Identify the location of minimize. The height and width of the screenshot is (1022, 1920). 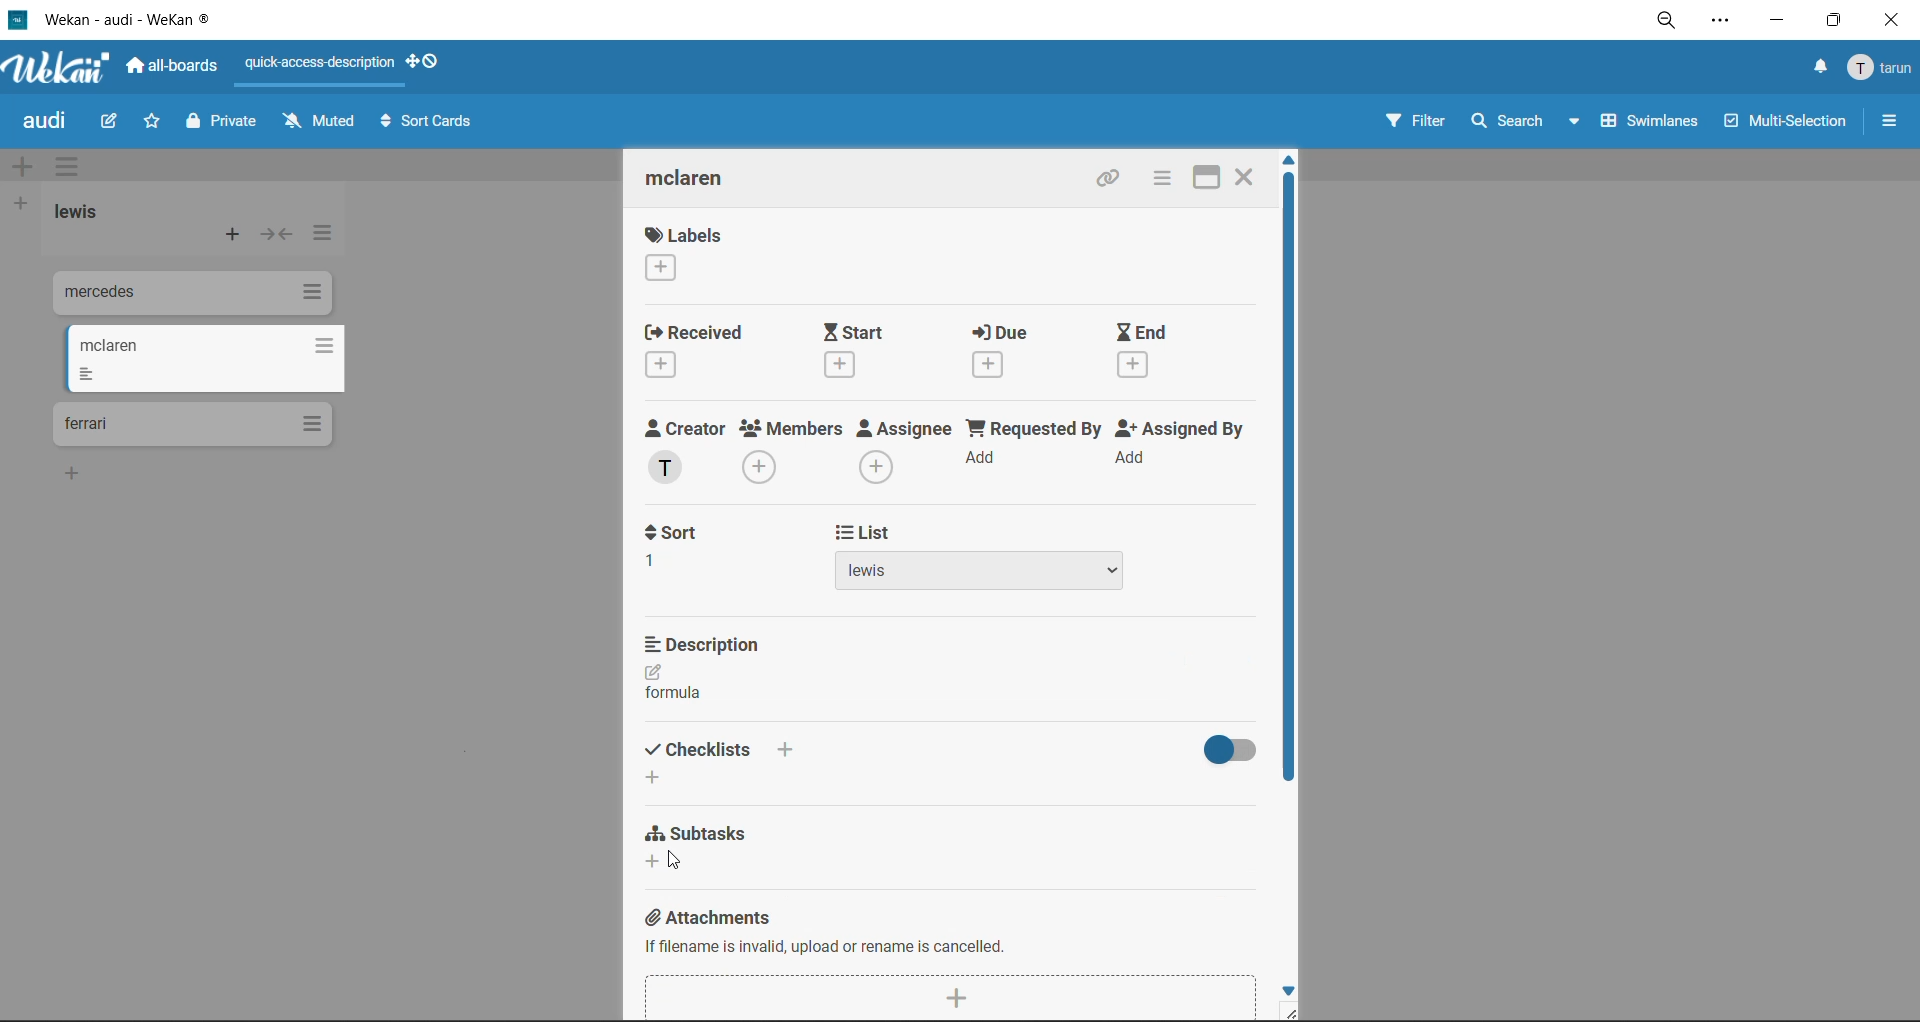
(1775, 18).